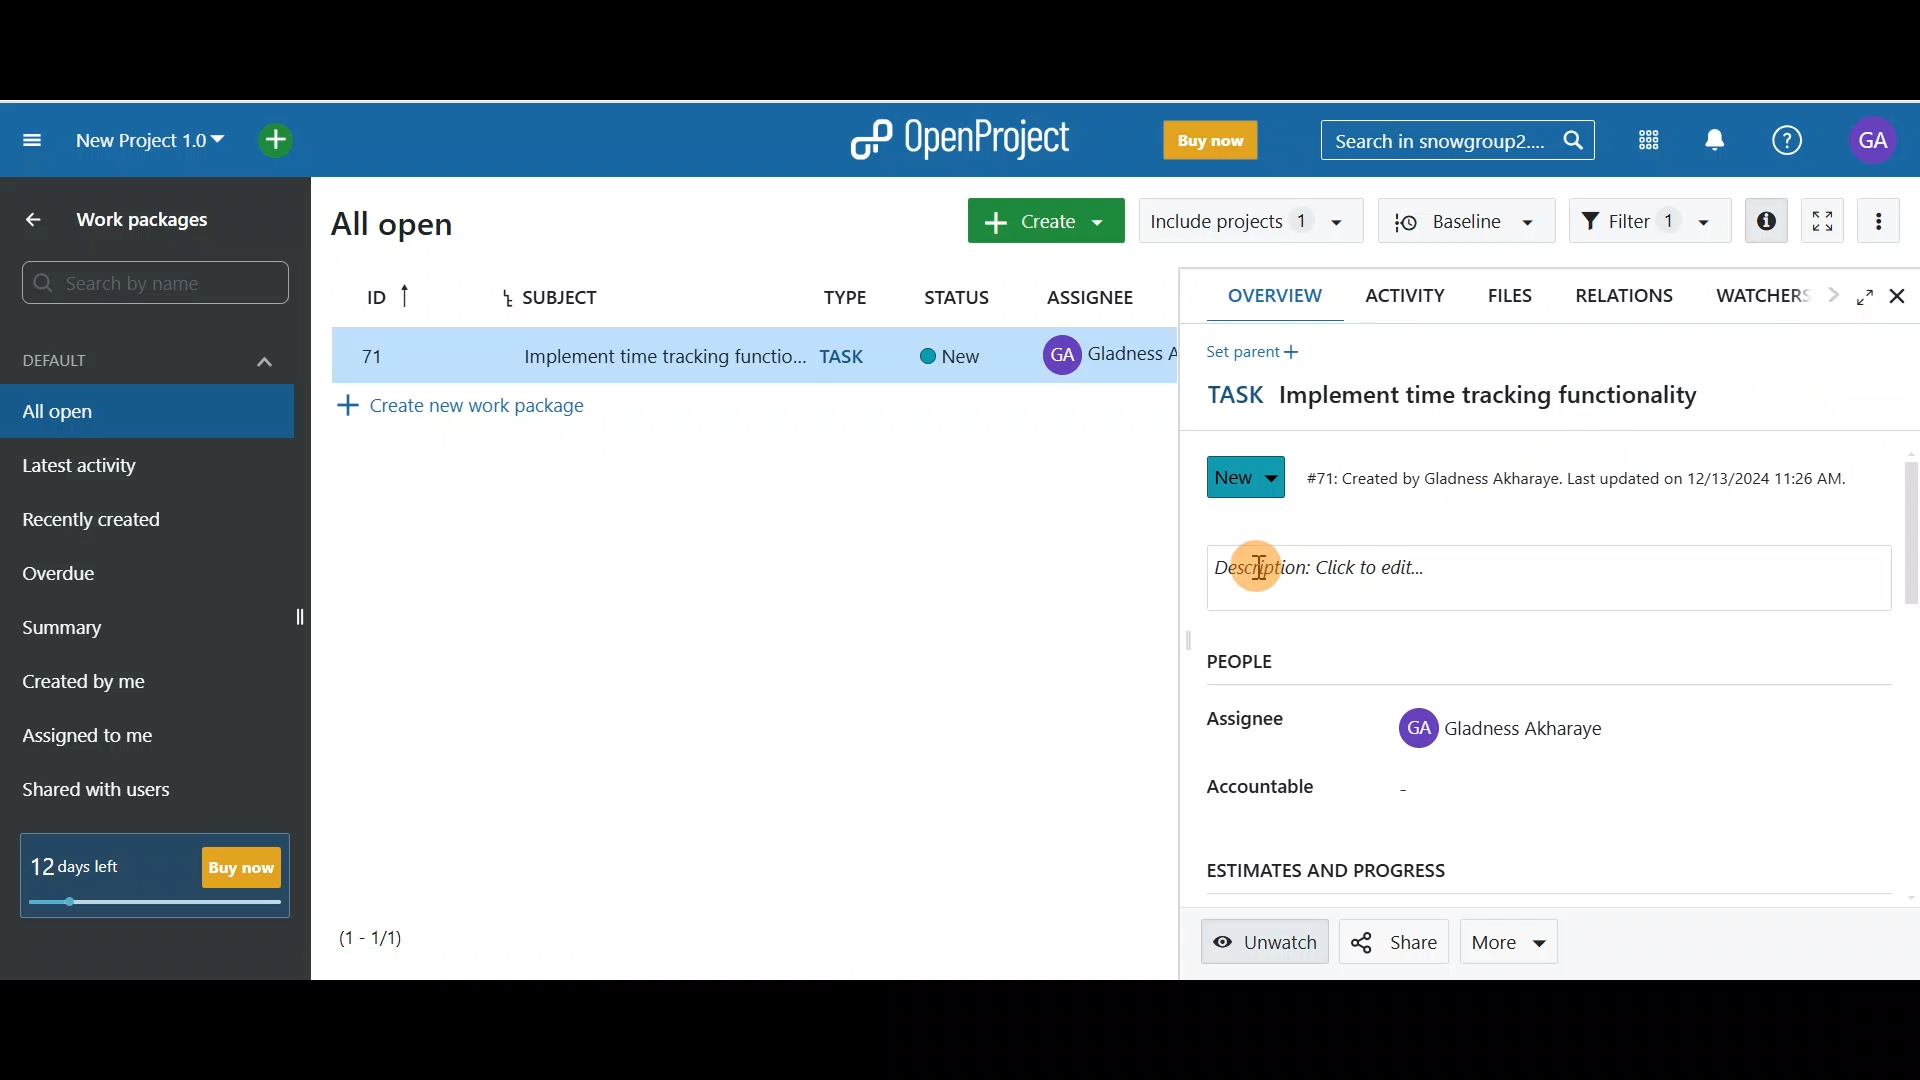 This screenshot has height=1080, width=1920. I want to click on Status, so click(1247, 477).